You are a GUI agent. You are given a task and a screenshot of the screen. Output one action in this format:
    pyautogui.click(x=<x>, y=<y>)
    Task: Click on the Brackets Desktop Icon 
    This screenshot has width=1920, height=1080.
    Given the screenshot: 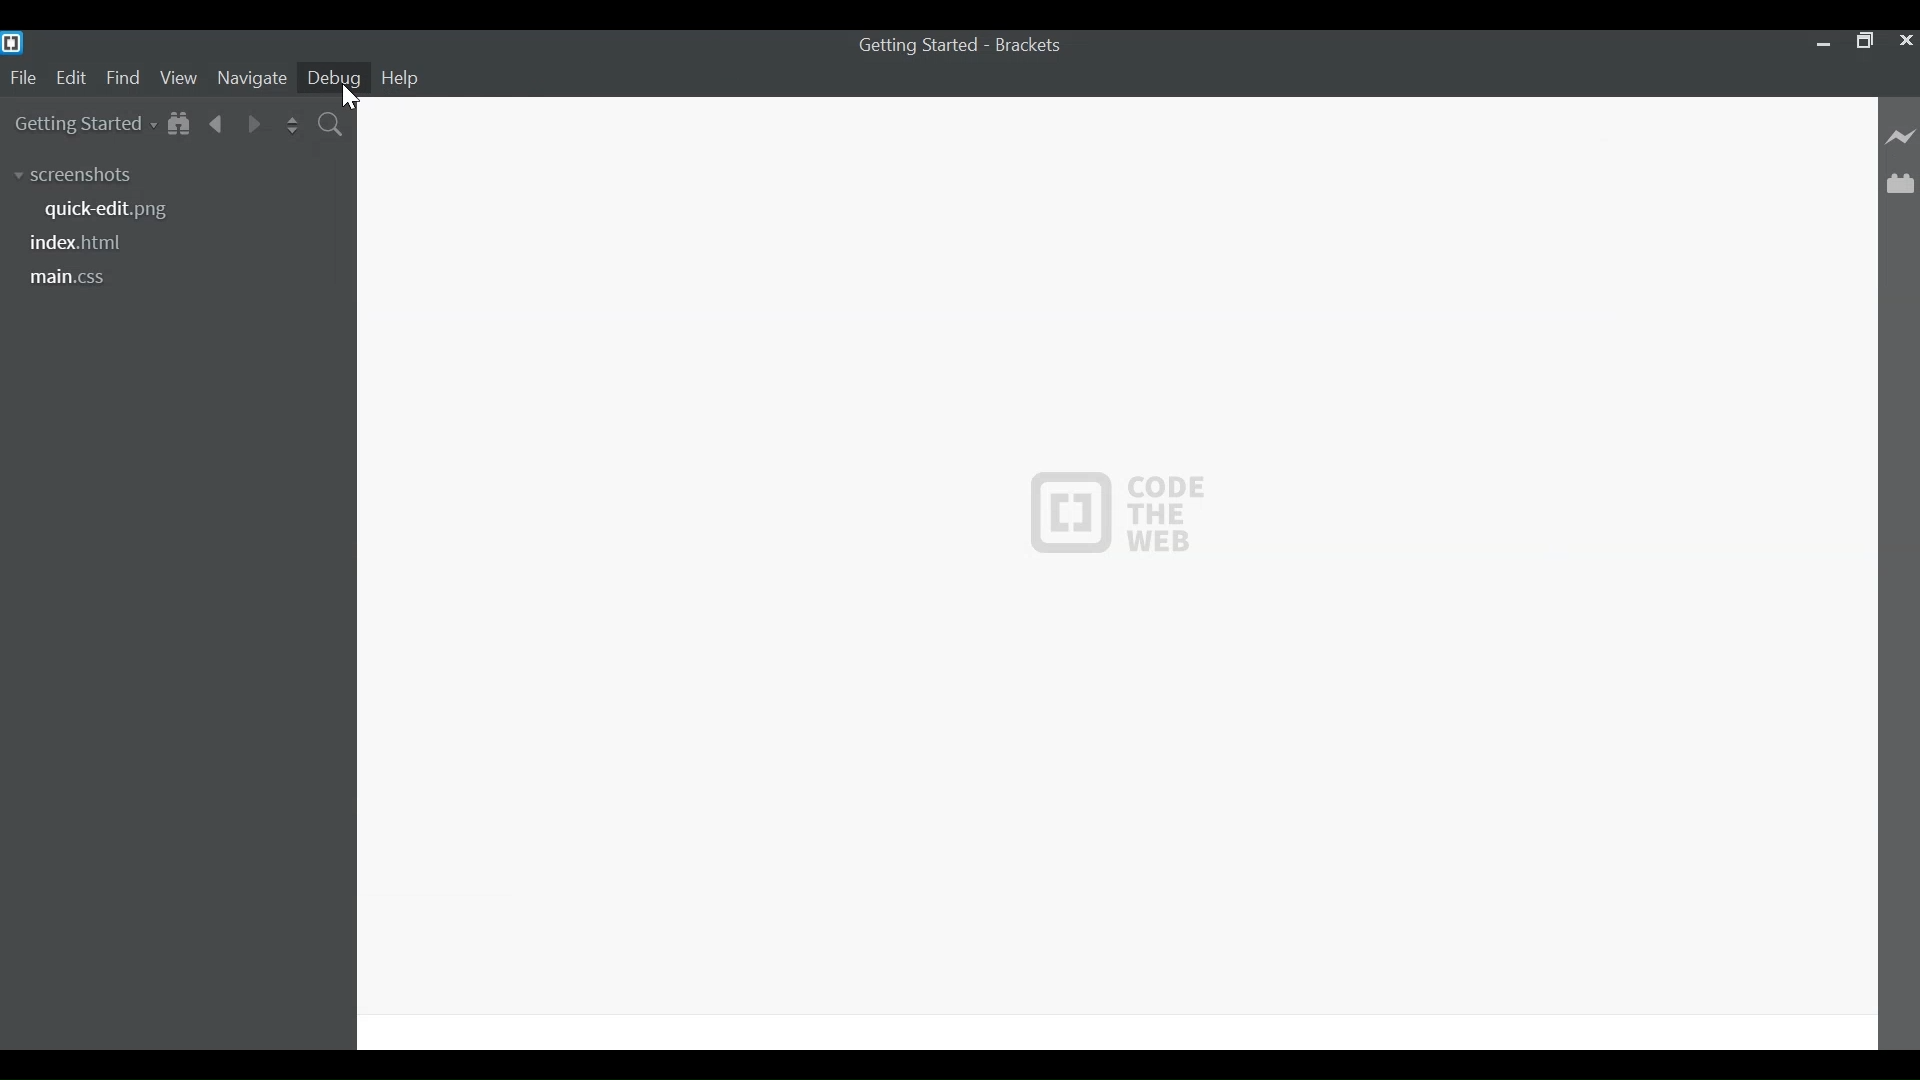 What is the action you would take?
    pyautogui.click(x=12, y=42)
    